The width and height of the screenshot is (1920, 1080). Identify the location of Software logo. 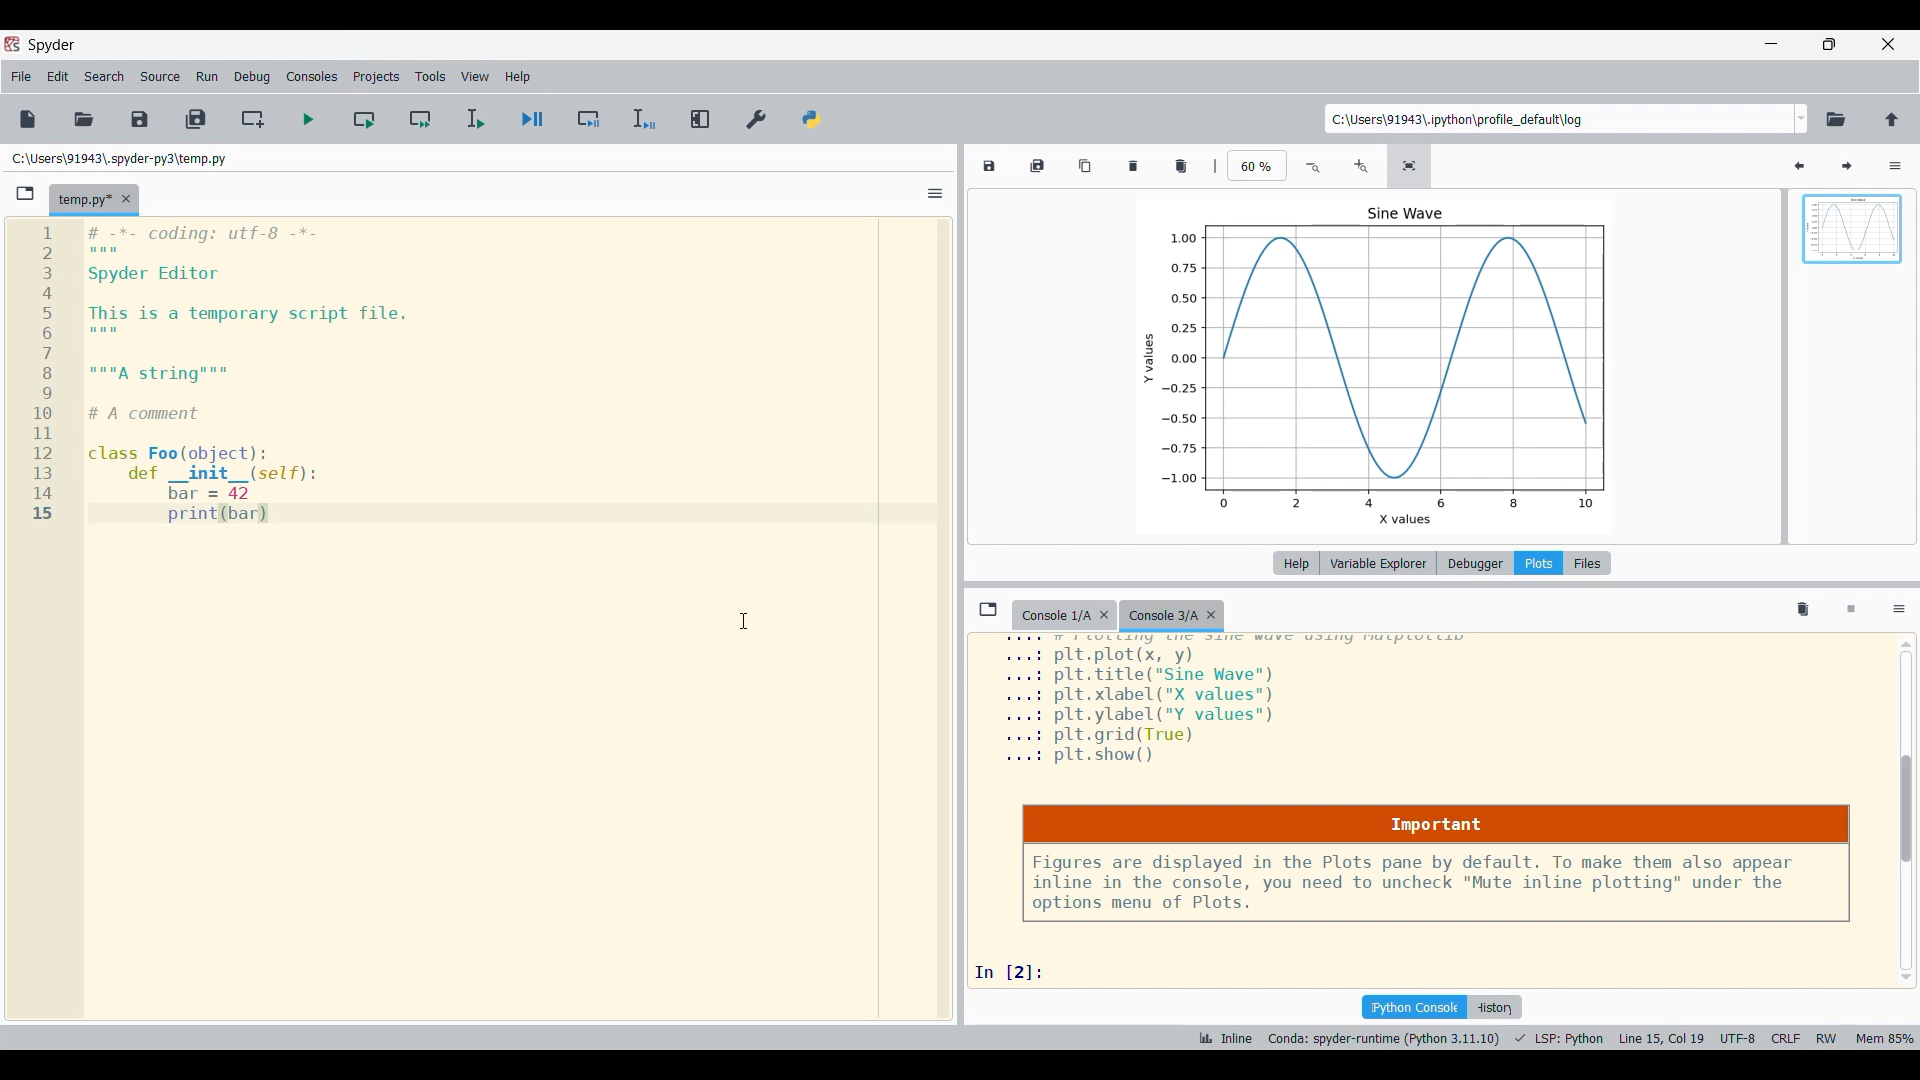
(12, 44).